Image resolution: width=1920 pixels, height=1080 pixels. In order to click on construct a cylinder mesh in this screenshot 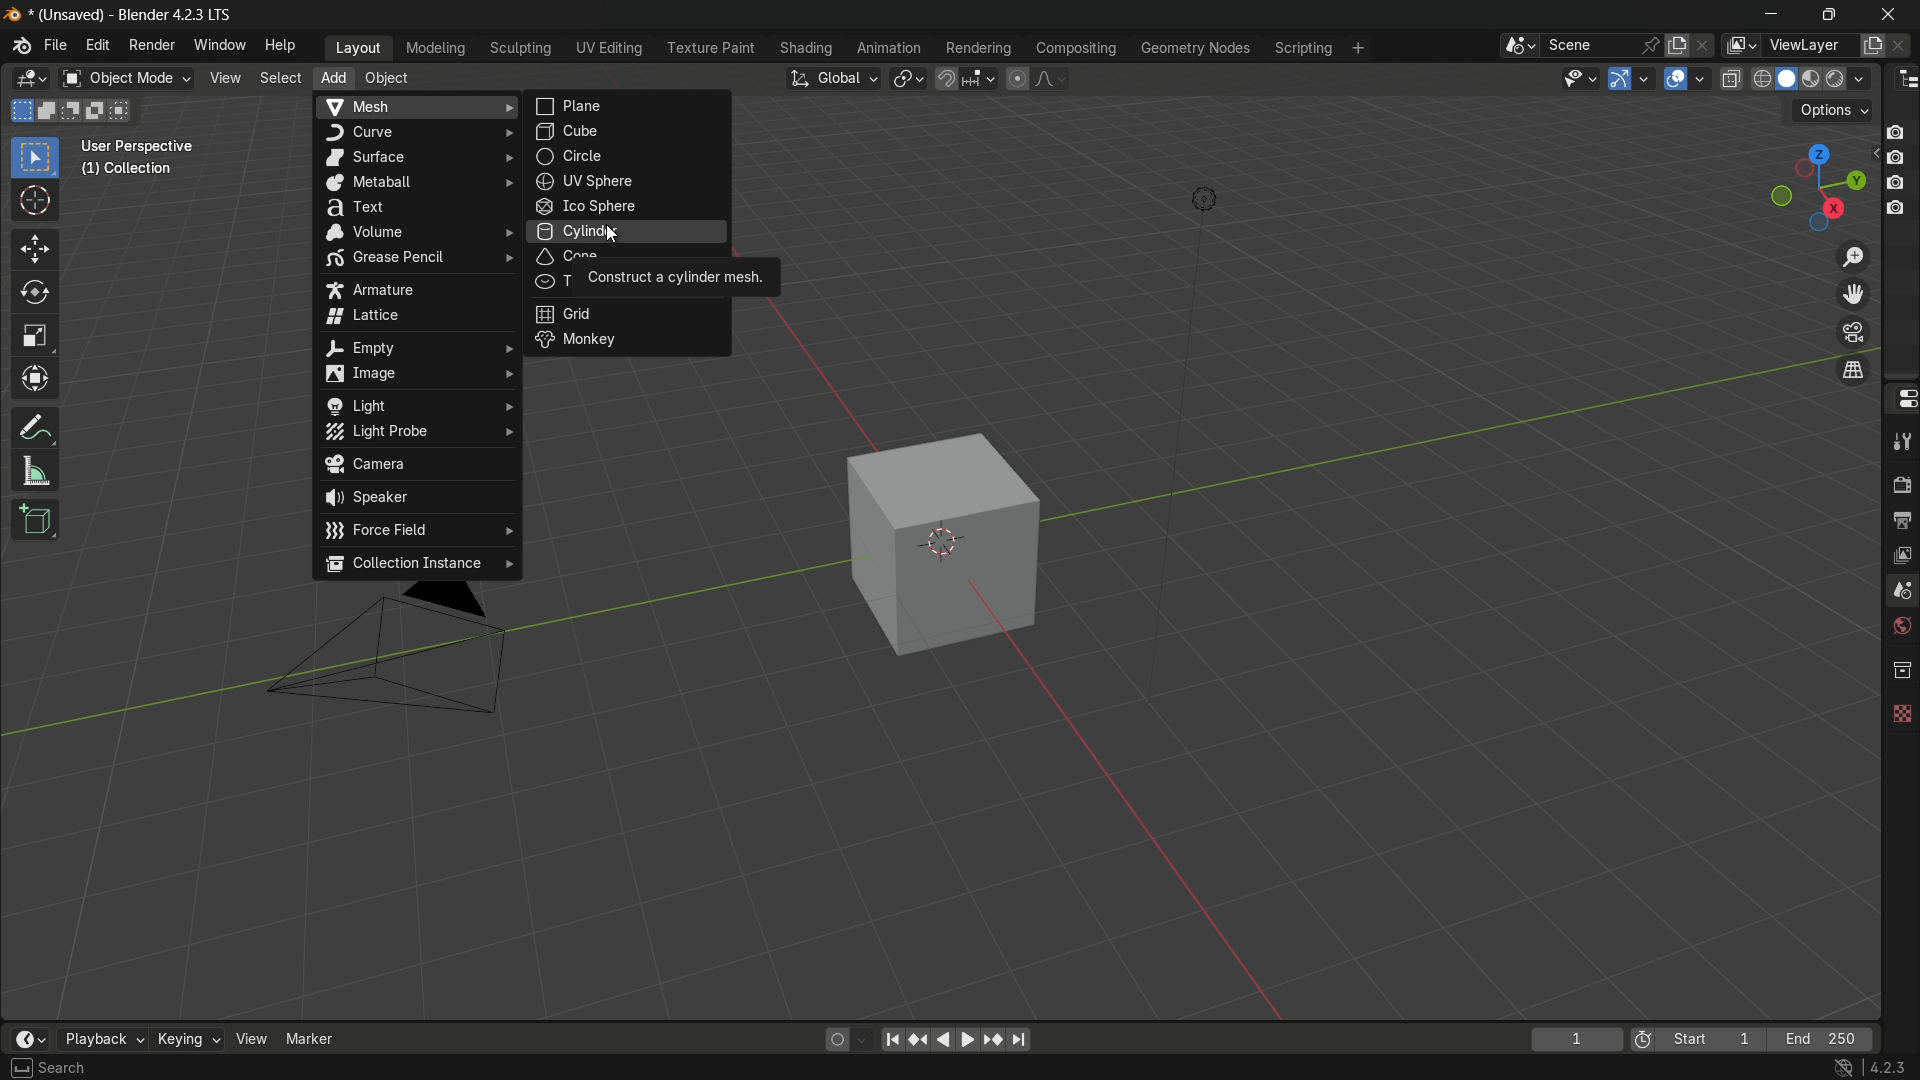, I will do `click(680, 280)`.